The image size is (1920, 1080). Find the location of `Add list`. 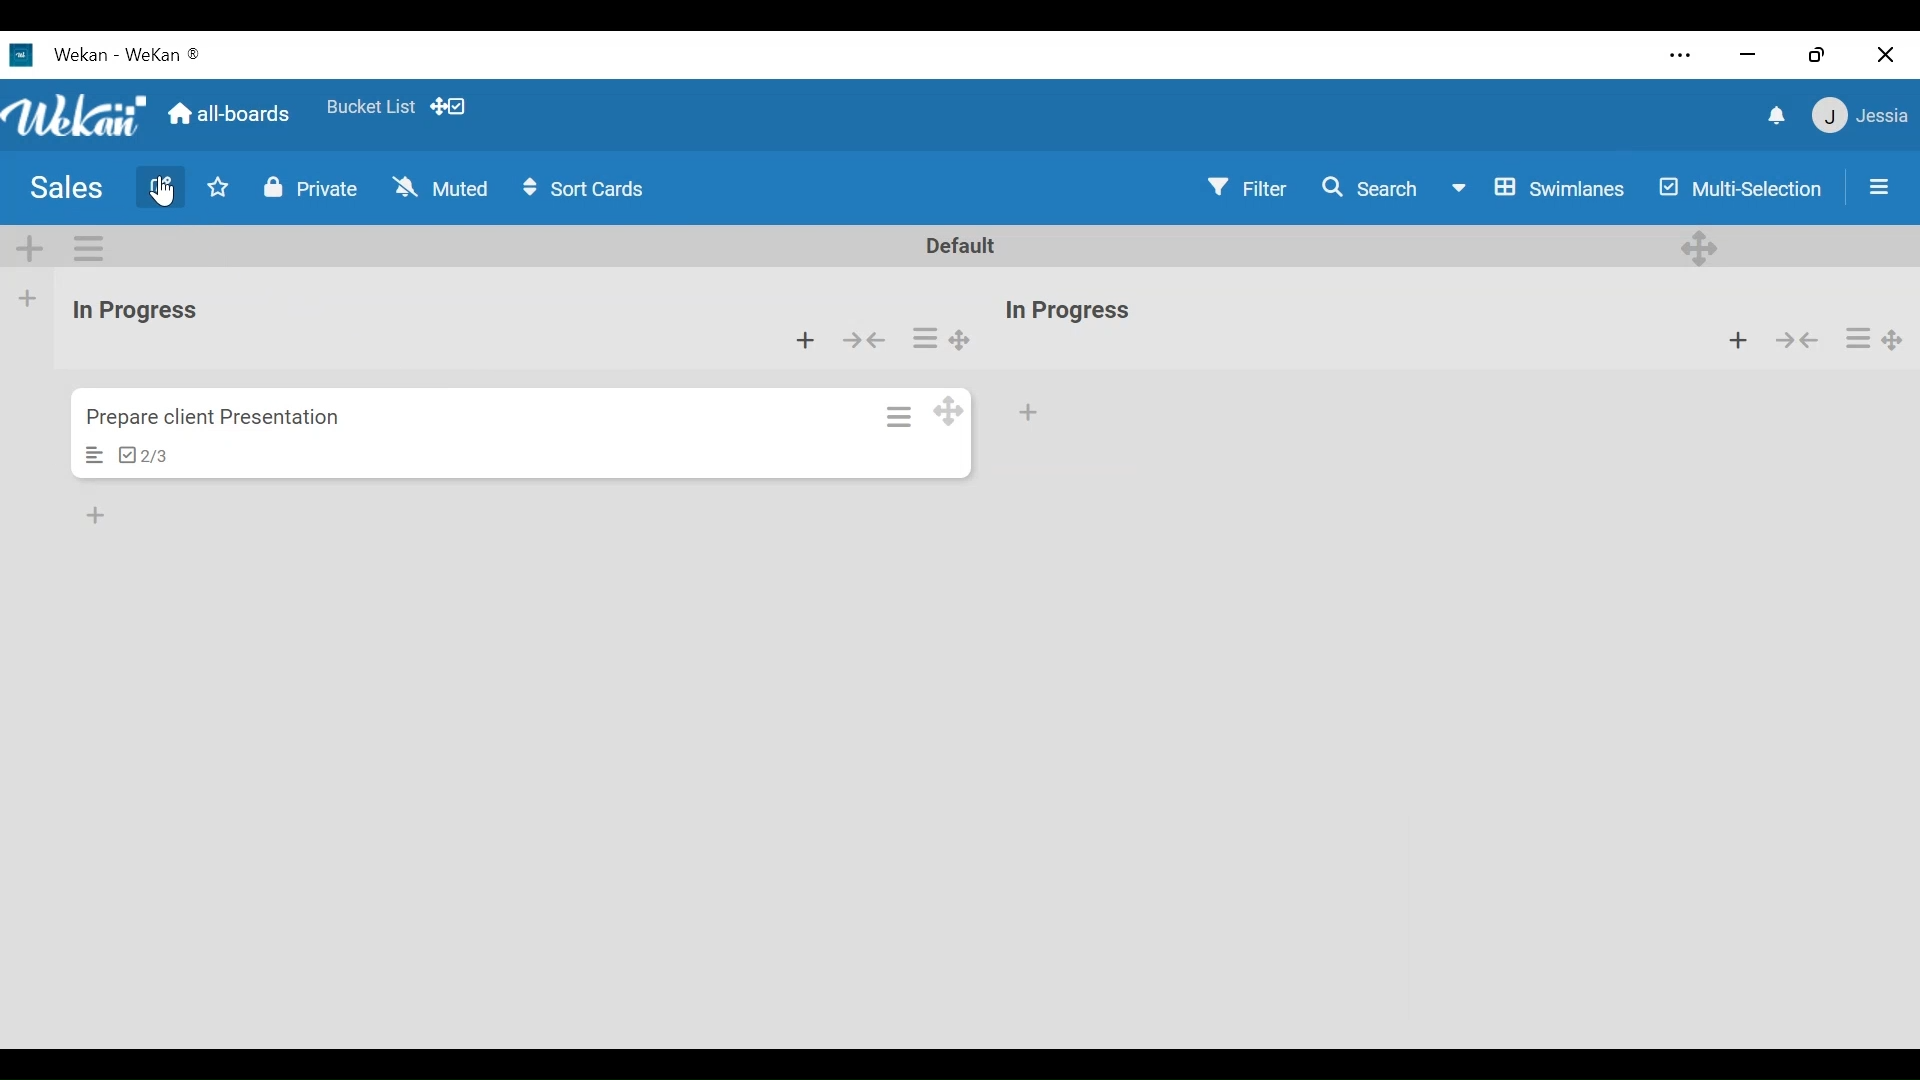

Add list is located at coordinates (28, 299).